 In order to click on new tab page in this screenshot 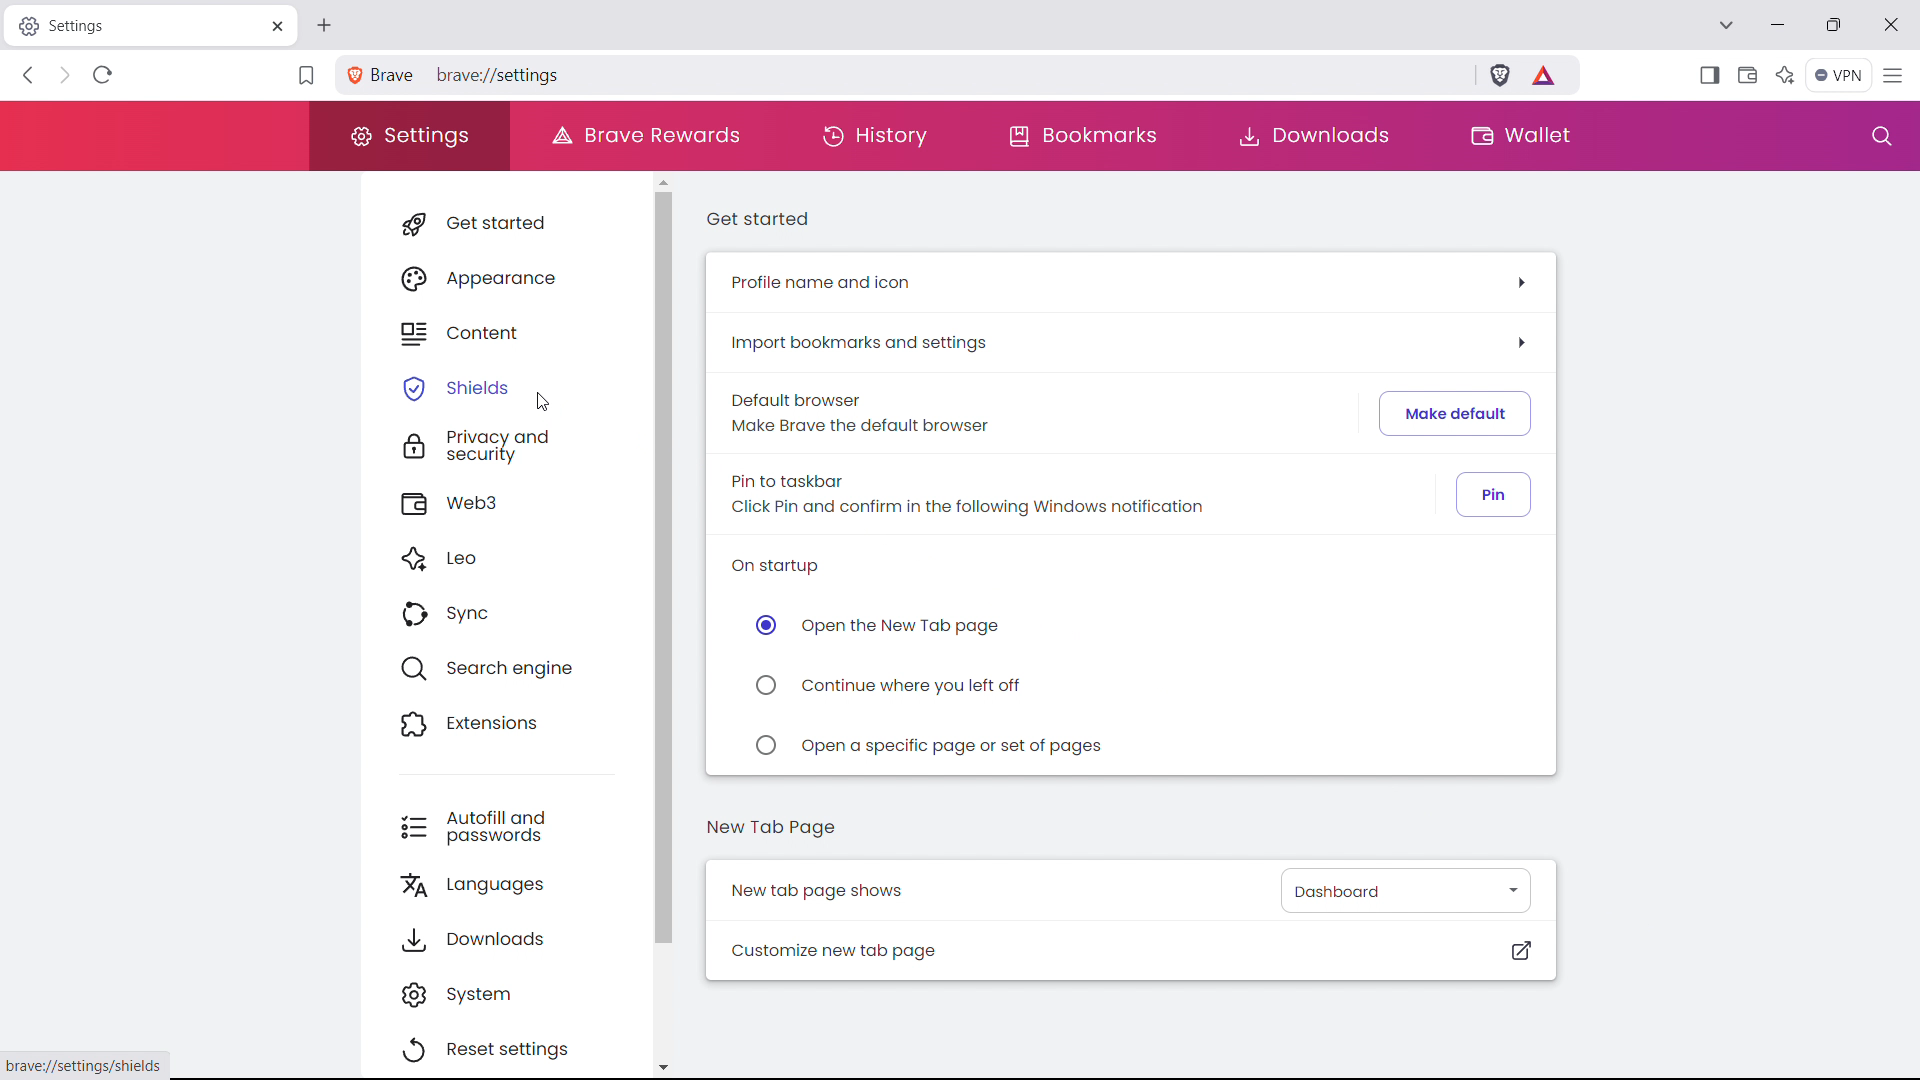, I will do `click(772, 828)`.